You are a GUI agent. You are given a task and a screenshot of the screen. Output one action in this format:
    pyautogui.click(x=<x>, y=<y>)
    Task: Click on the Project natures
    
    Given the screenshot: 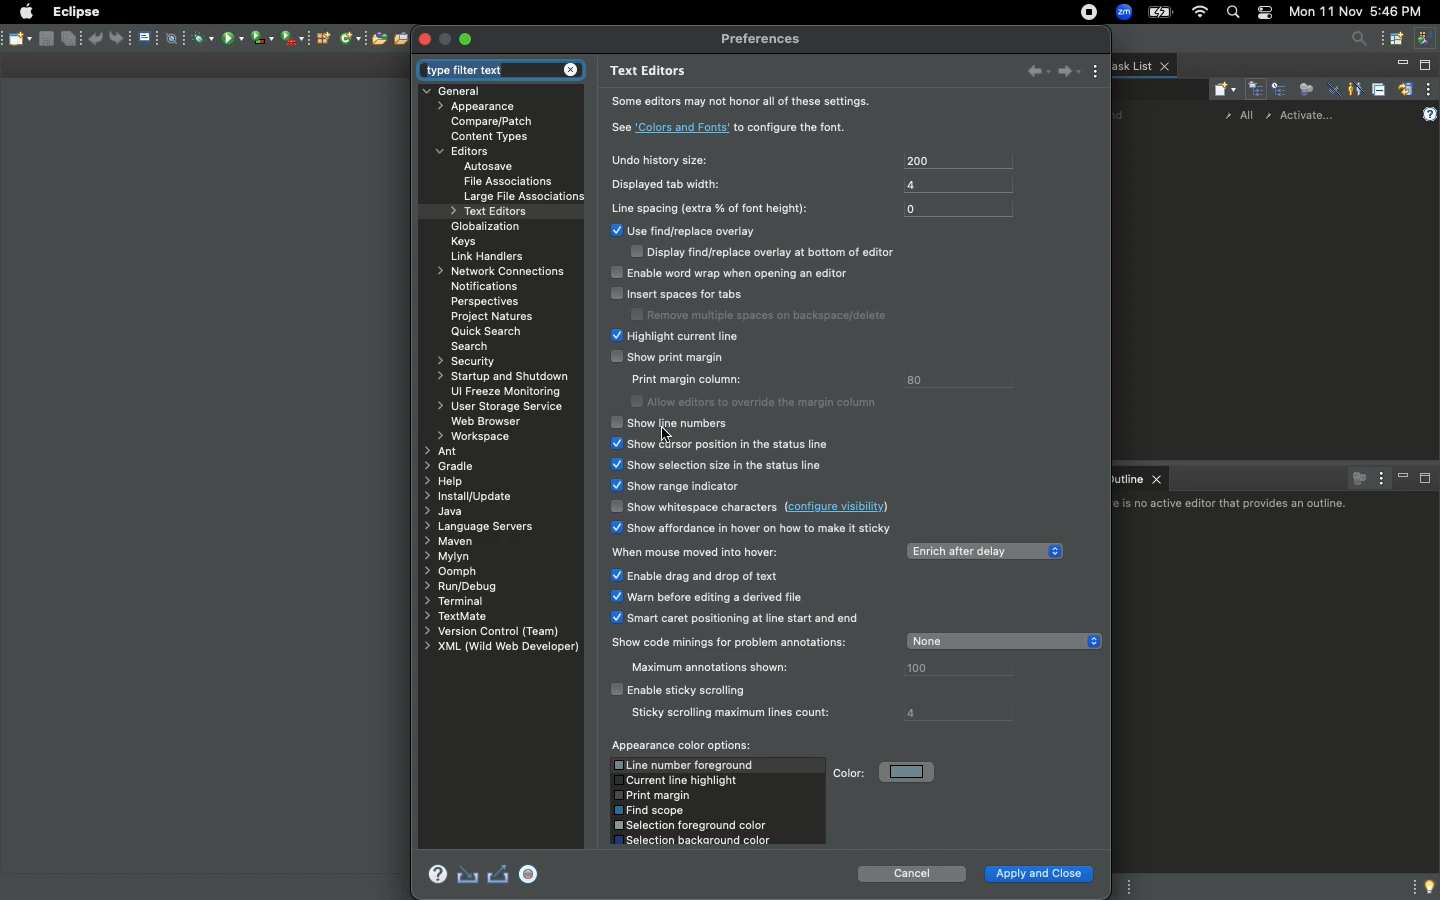 What is the action you would take?
    pyautogui.click(x=491, y=318)
    